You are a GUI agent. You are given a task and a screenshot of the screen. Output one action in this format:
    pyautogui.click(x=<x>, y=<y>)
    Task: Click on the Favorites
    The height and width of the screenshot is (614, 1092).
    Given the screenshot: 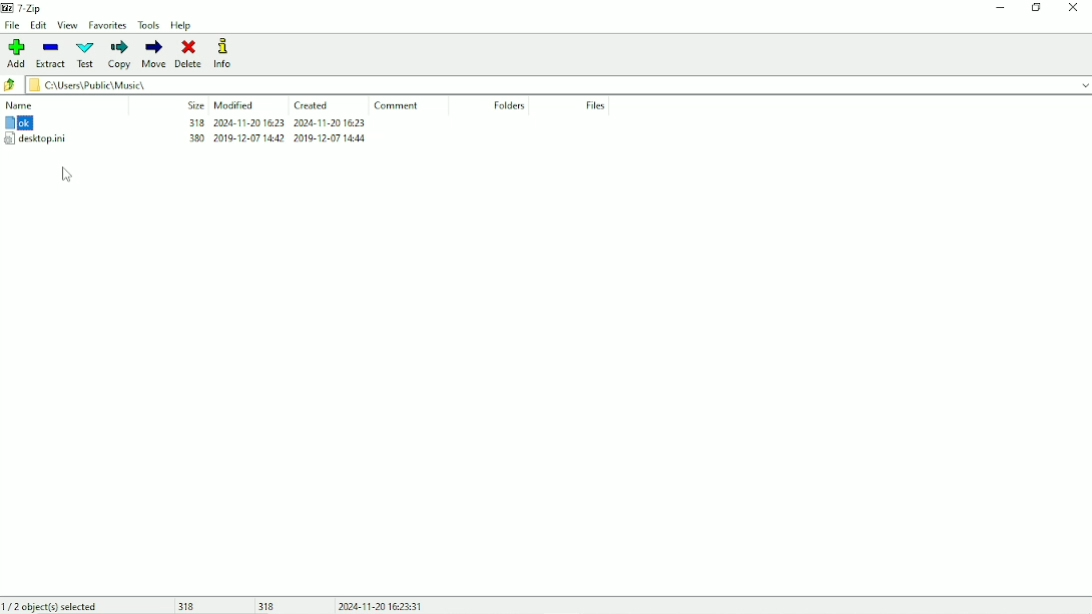 What is the action you would take?
    pyautogui.click(x=109, y=25)
    